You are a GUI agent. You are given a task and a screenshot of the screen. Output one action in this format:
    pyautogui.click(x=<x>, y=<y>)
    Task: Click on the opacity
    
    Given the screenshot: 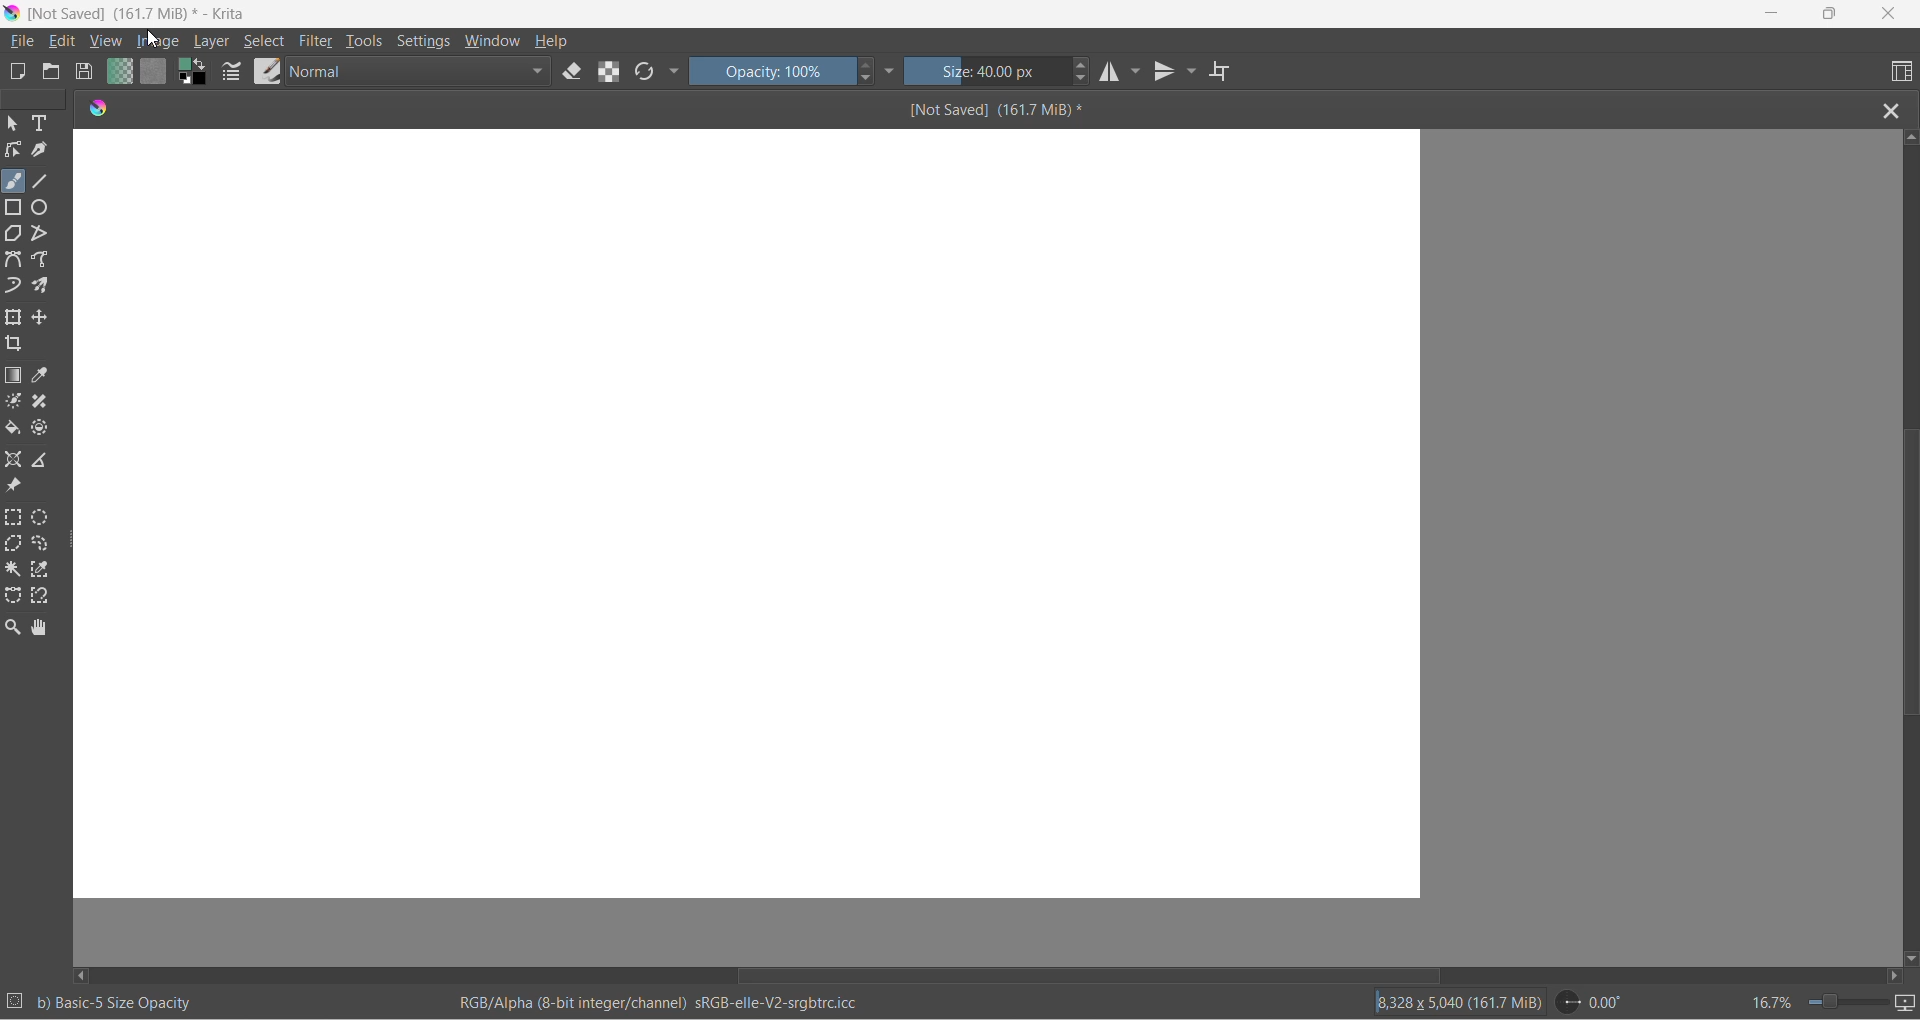 What is the action you would take?
    pyautogui.click(x=773, y=71)
    